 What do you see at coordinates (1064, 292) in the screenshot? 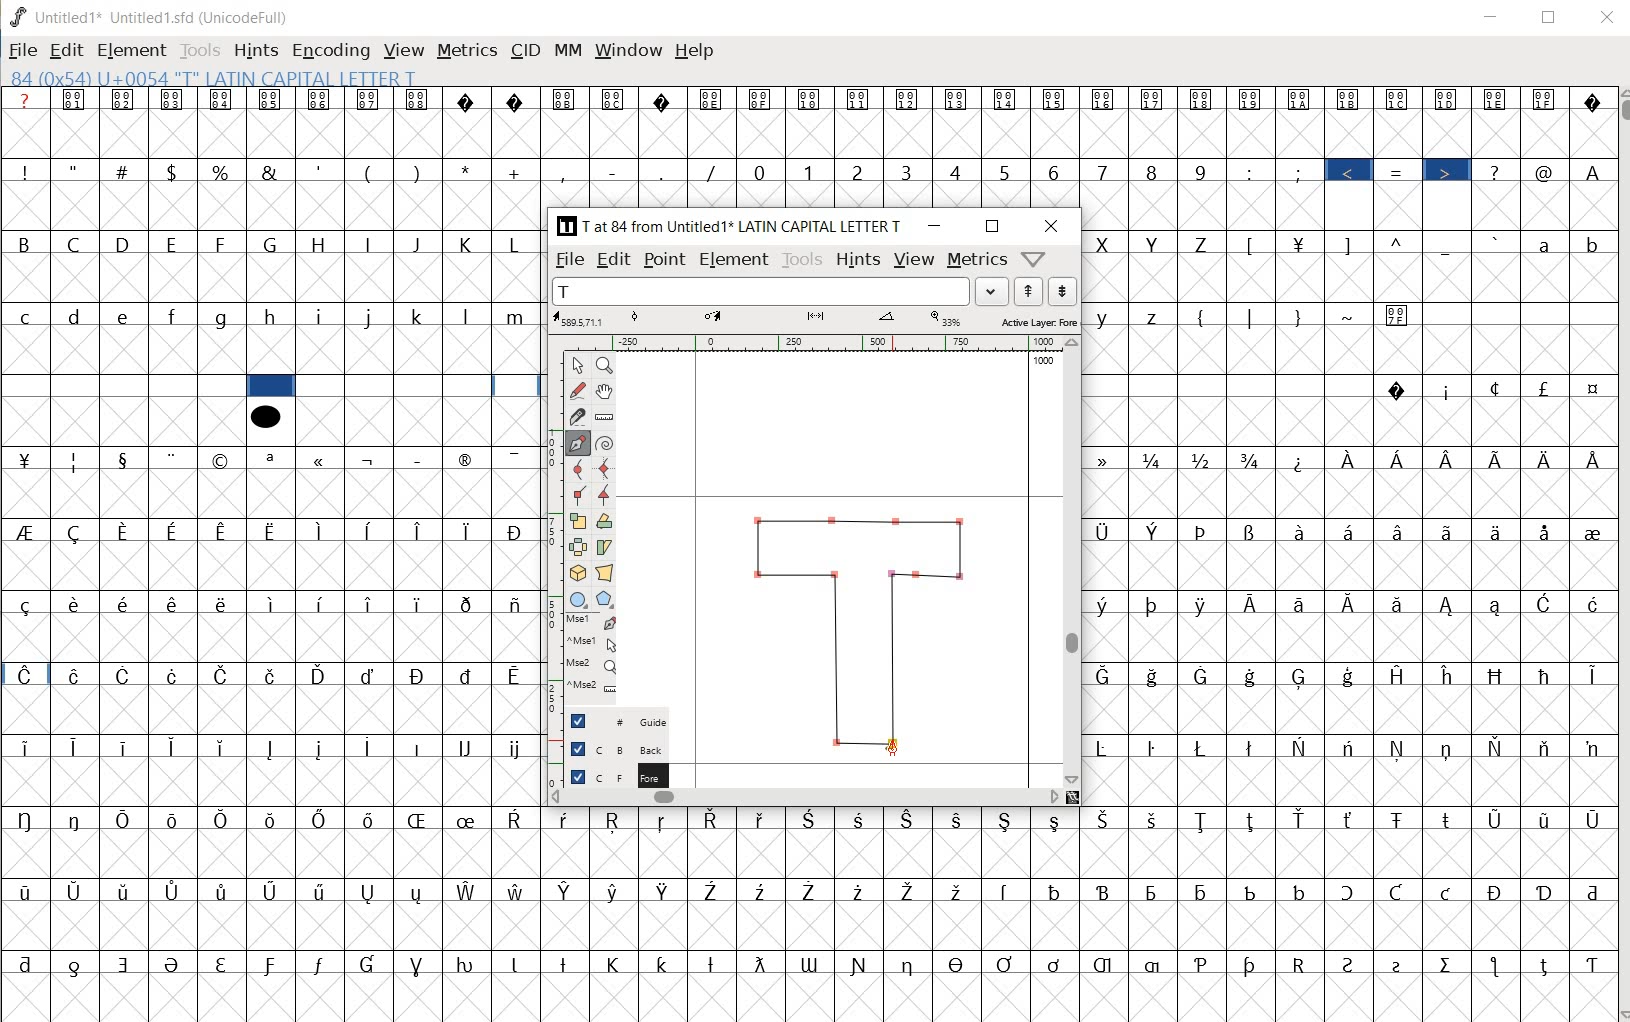
I see `next word` at bounding box center [1064, 292].